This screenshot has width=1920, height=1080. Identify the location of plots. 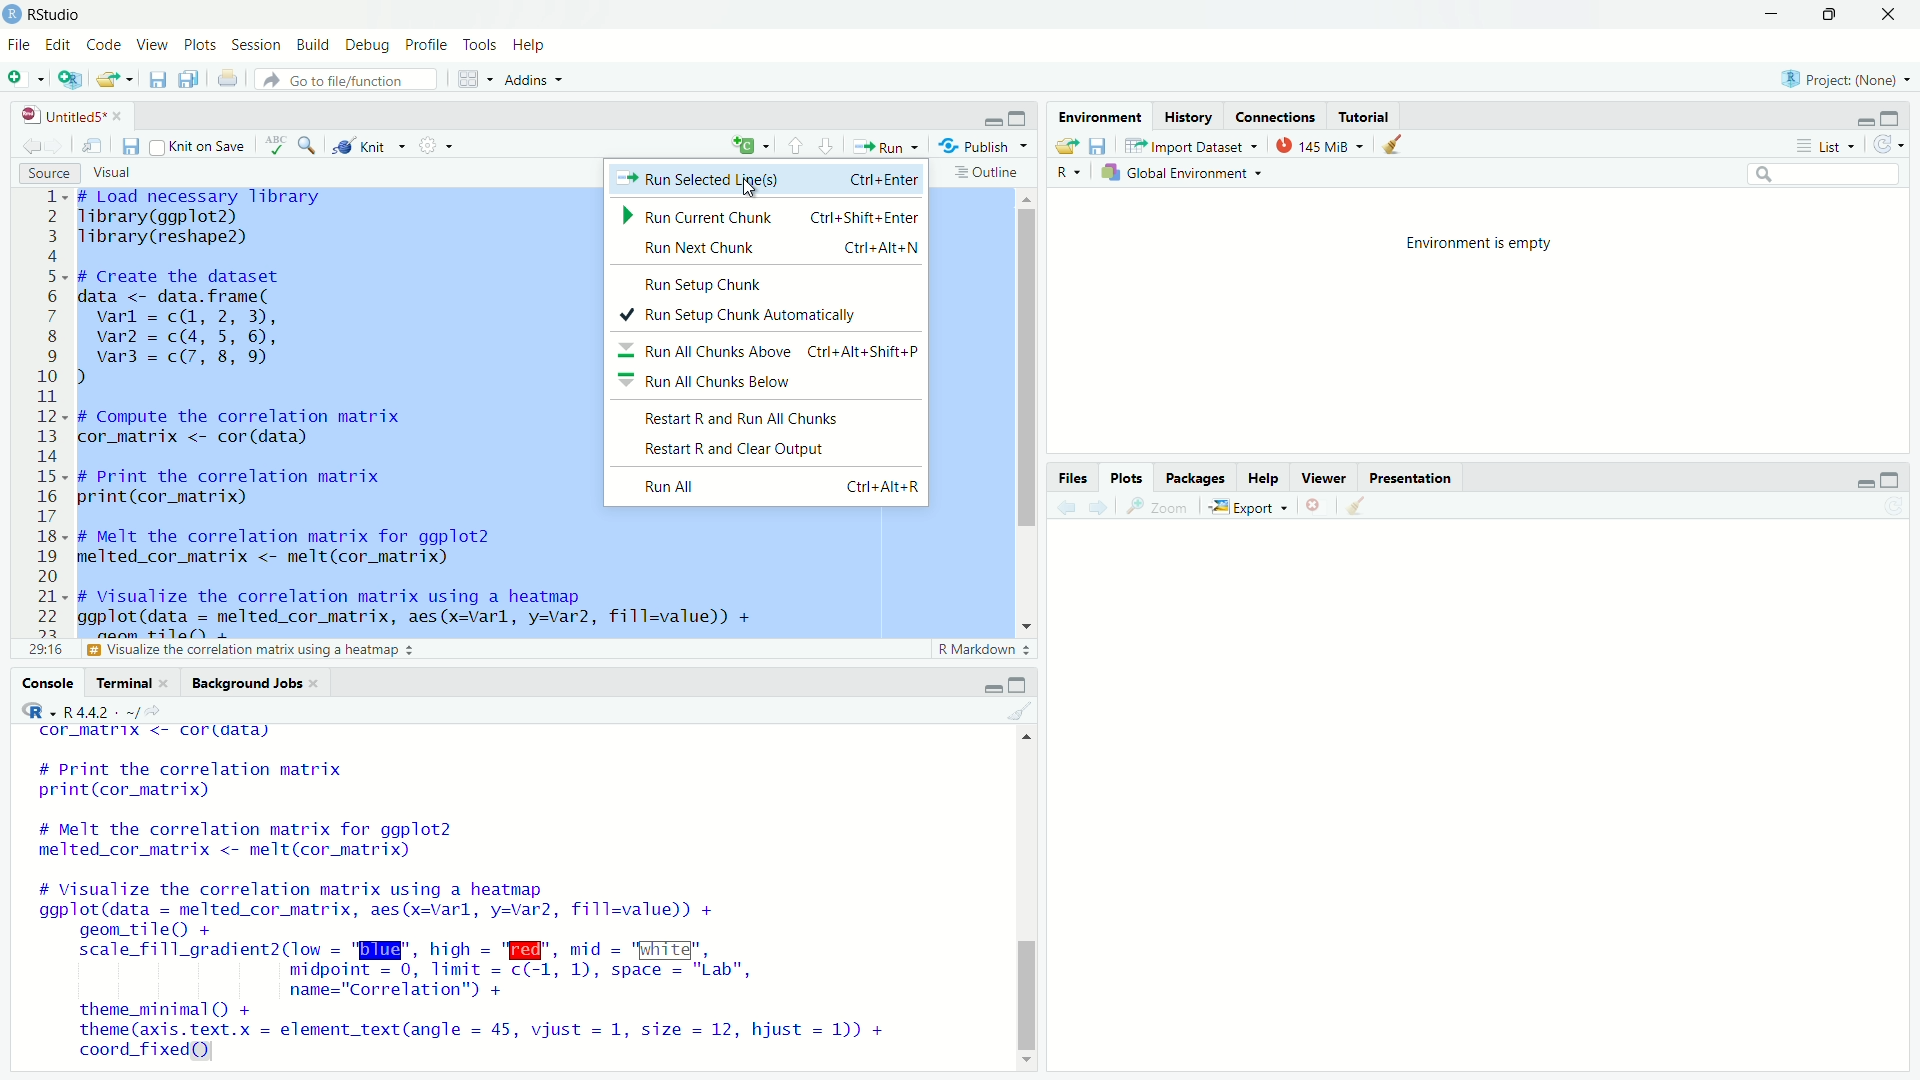
(200, 45).